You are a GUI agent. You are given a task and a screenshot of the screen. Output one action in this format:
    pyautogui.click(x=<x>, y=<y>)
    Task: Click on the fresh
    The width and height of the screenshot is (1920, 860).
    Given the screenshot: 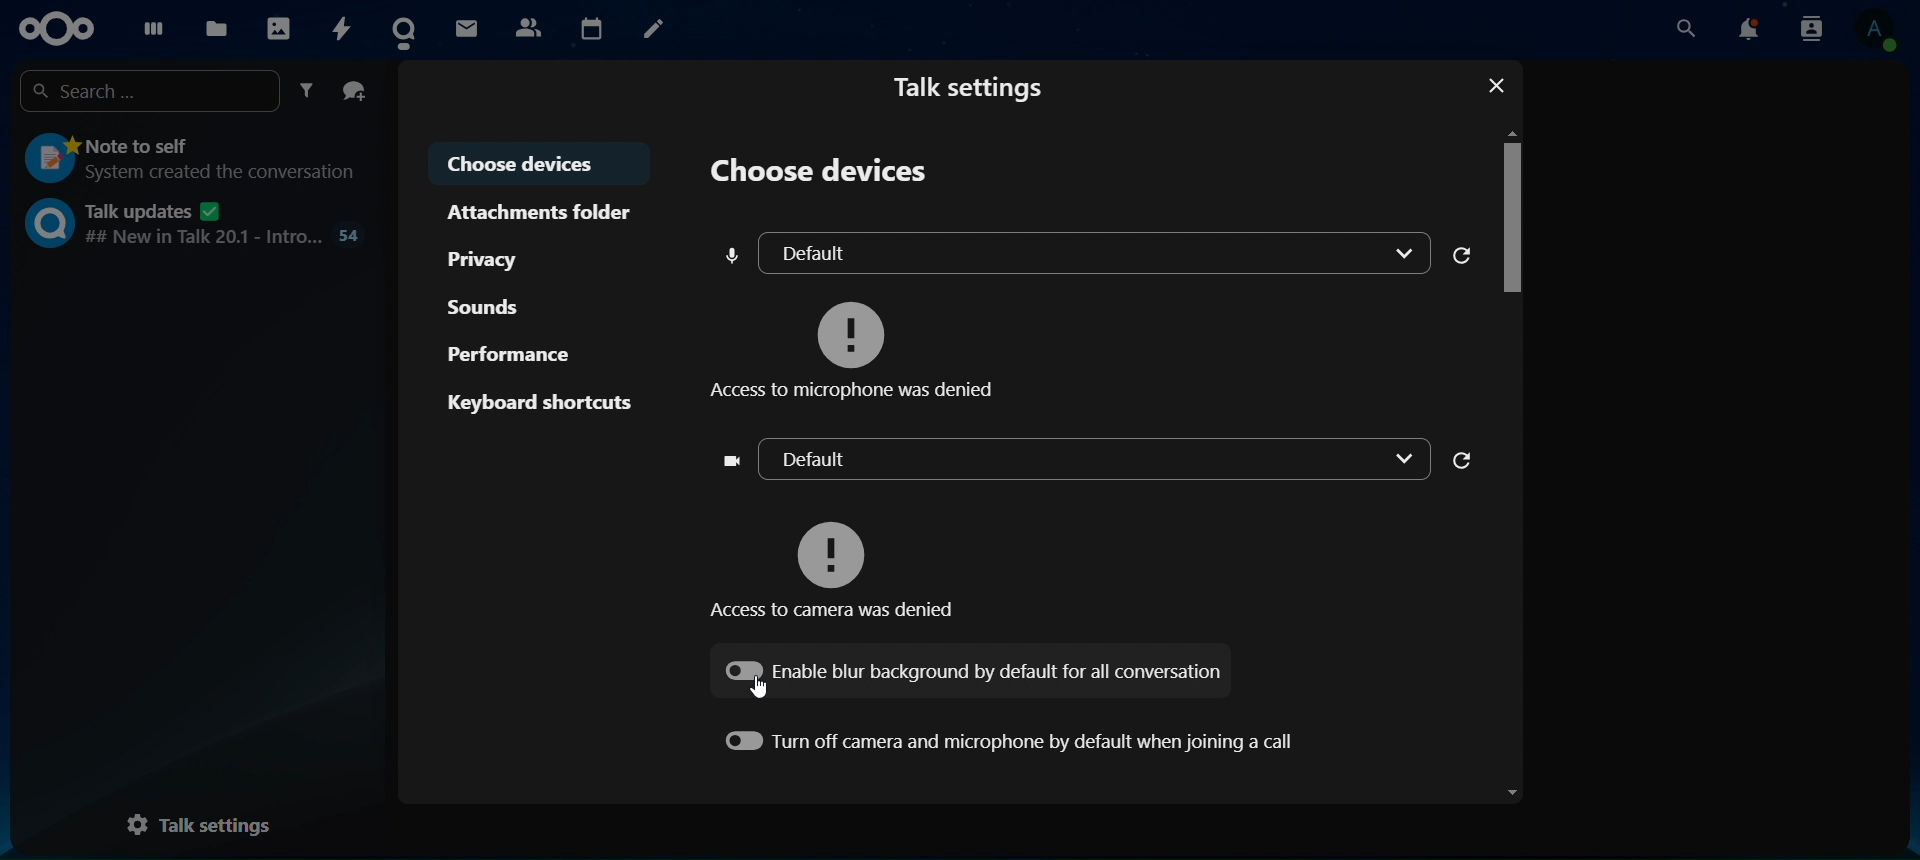 What is the action you would take?
    pyautogui.click(x=1462, y=461)
    